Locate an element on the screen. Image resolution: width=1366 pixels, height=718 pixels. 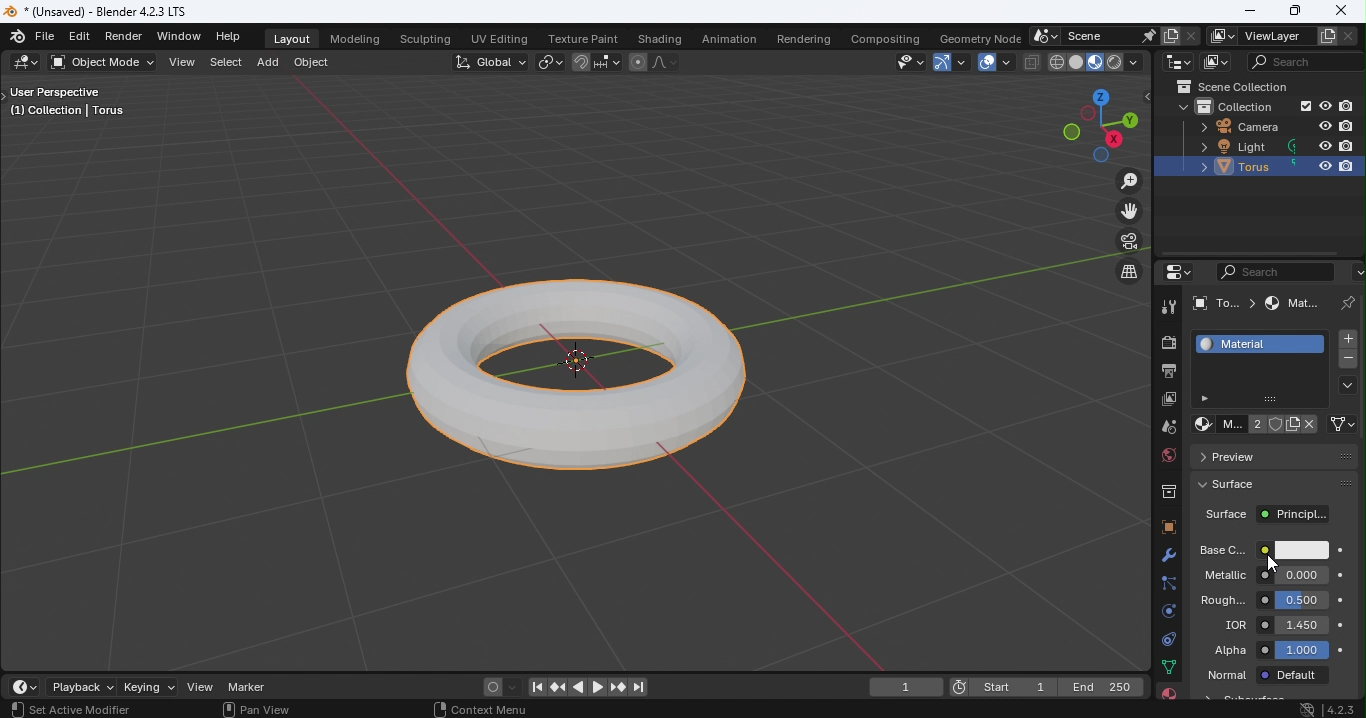
Data is located at coordinates (1164, 666).